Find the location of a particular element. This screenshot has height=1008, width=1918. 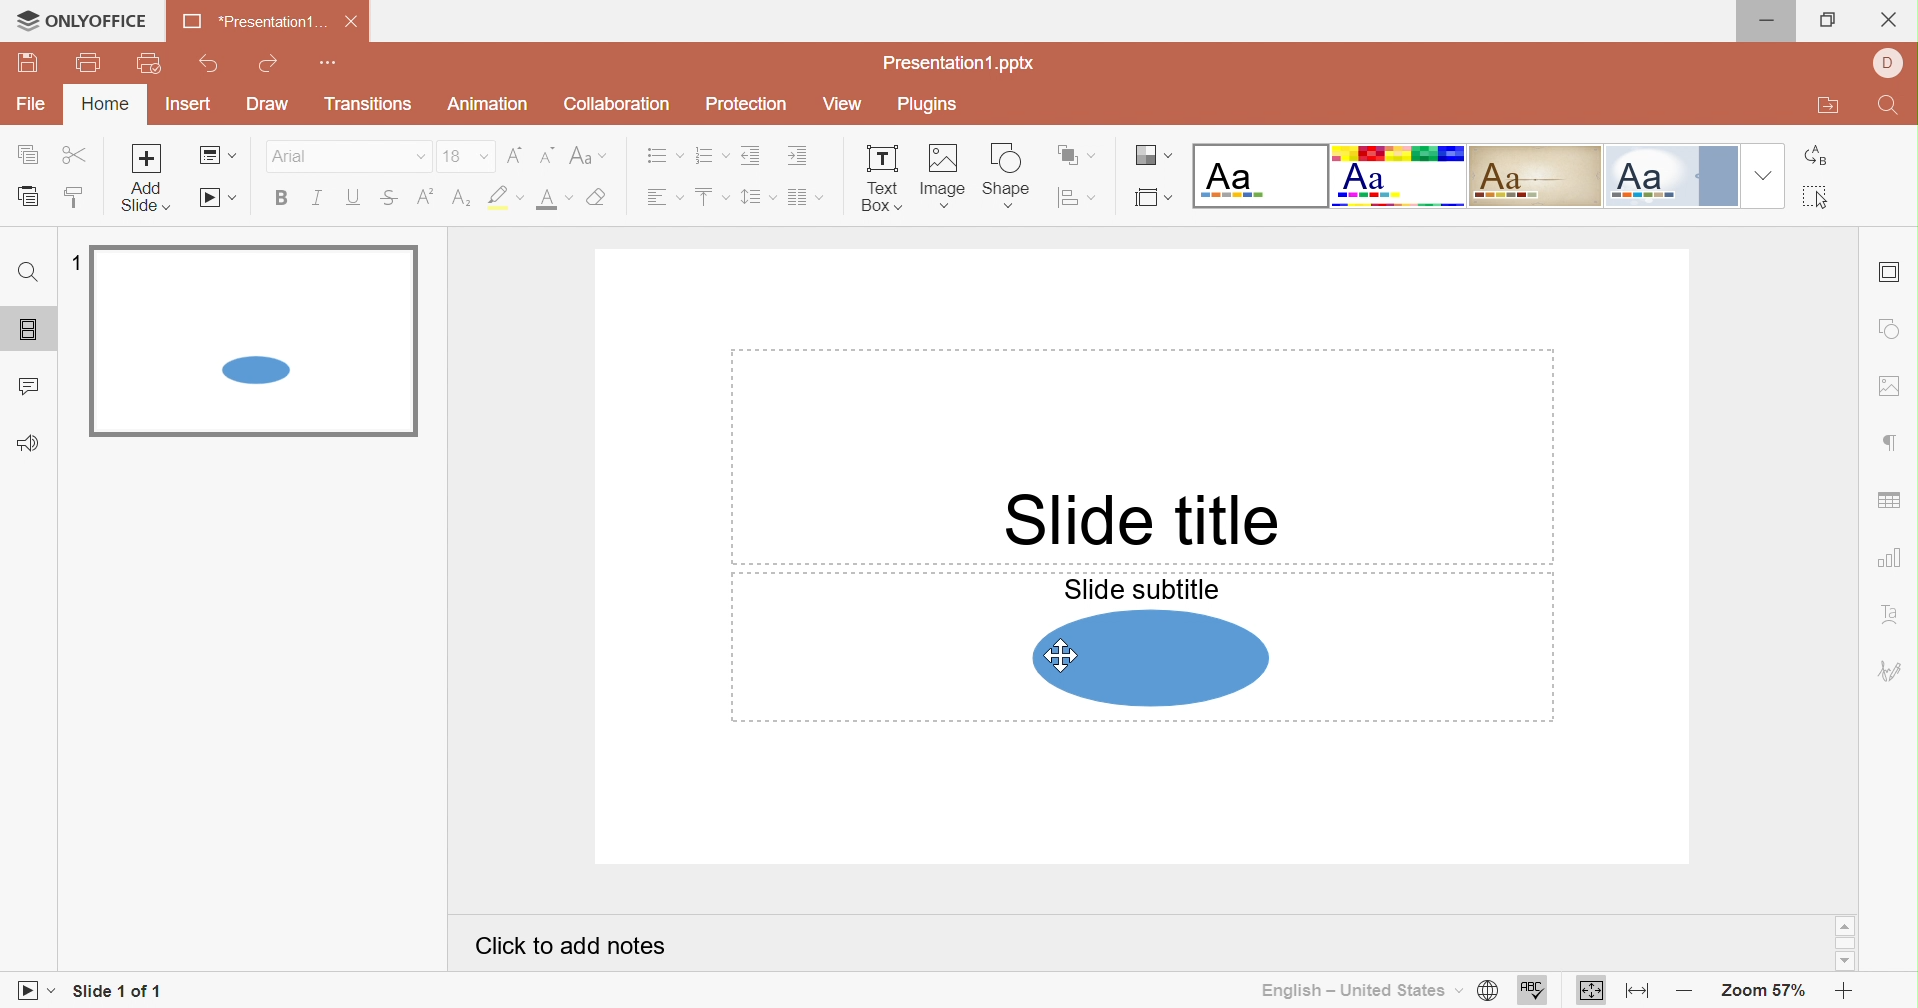

Chart settings is located at coordinates (1888, 557).